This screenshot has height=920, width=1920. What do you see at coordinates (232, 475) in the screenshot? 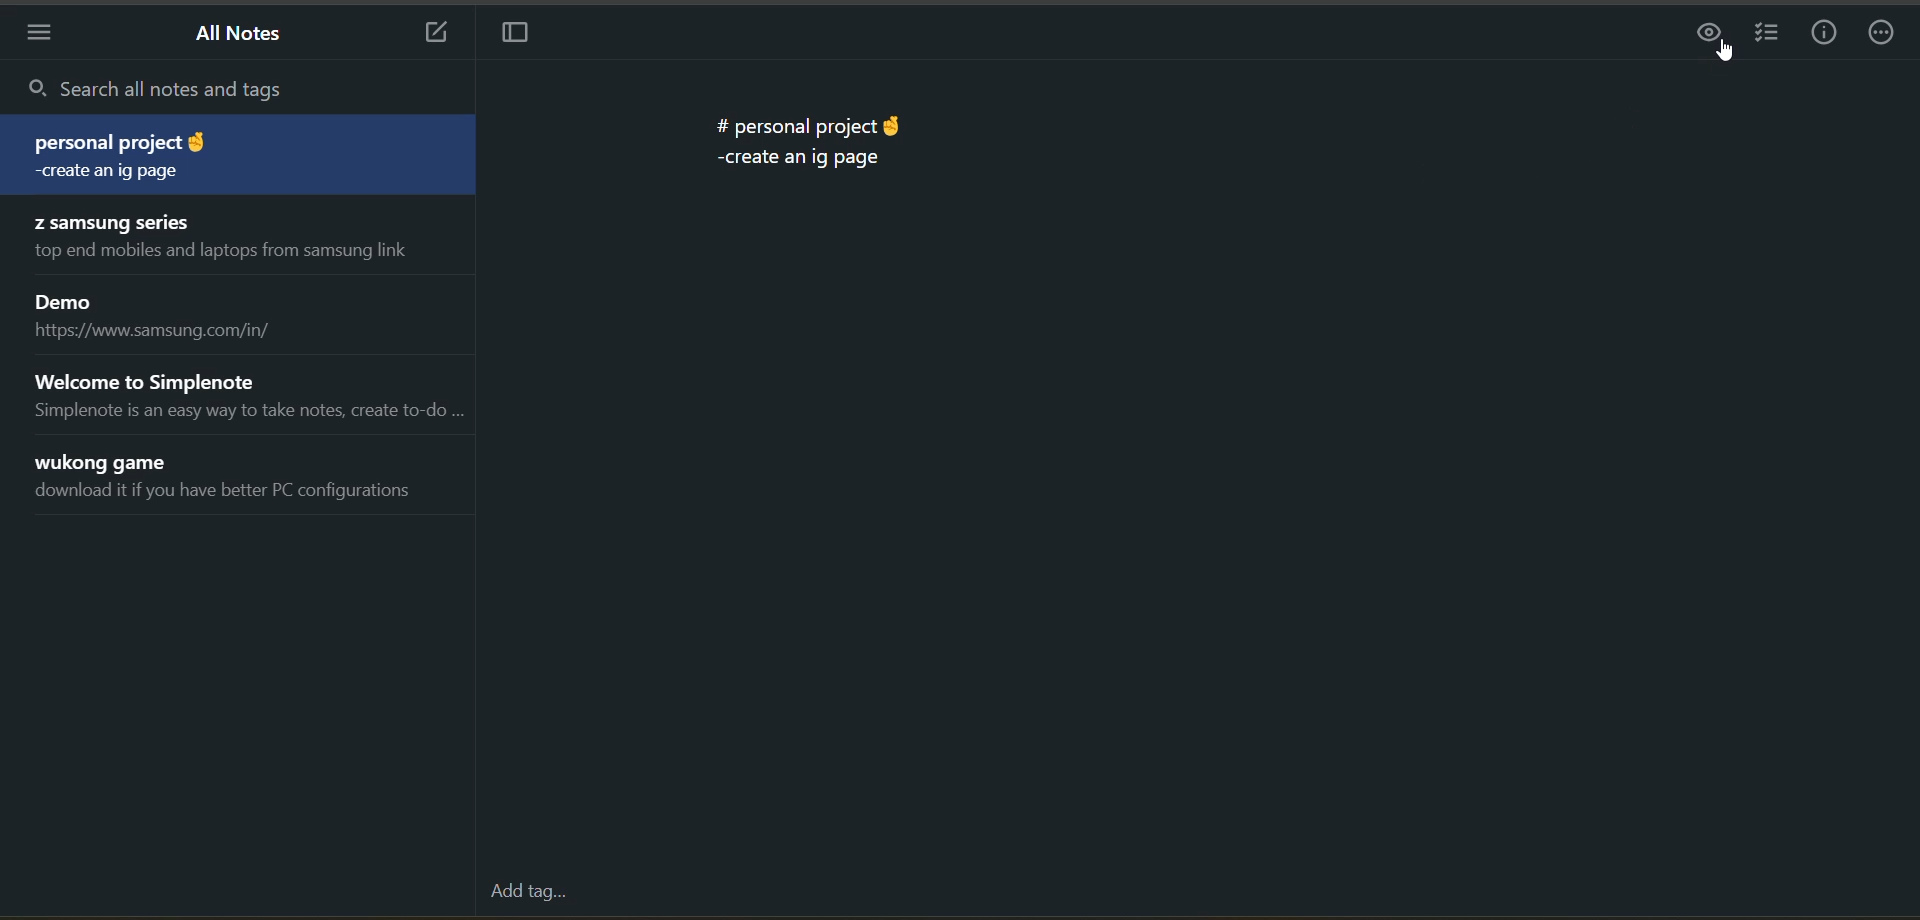
I see `note title and preview` at bounding box center [232, 475].